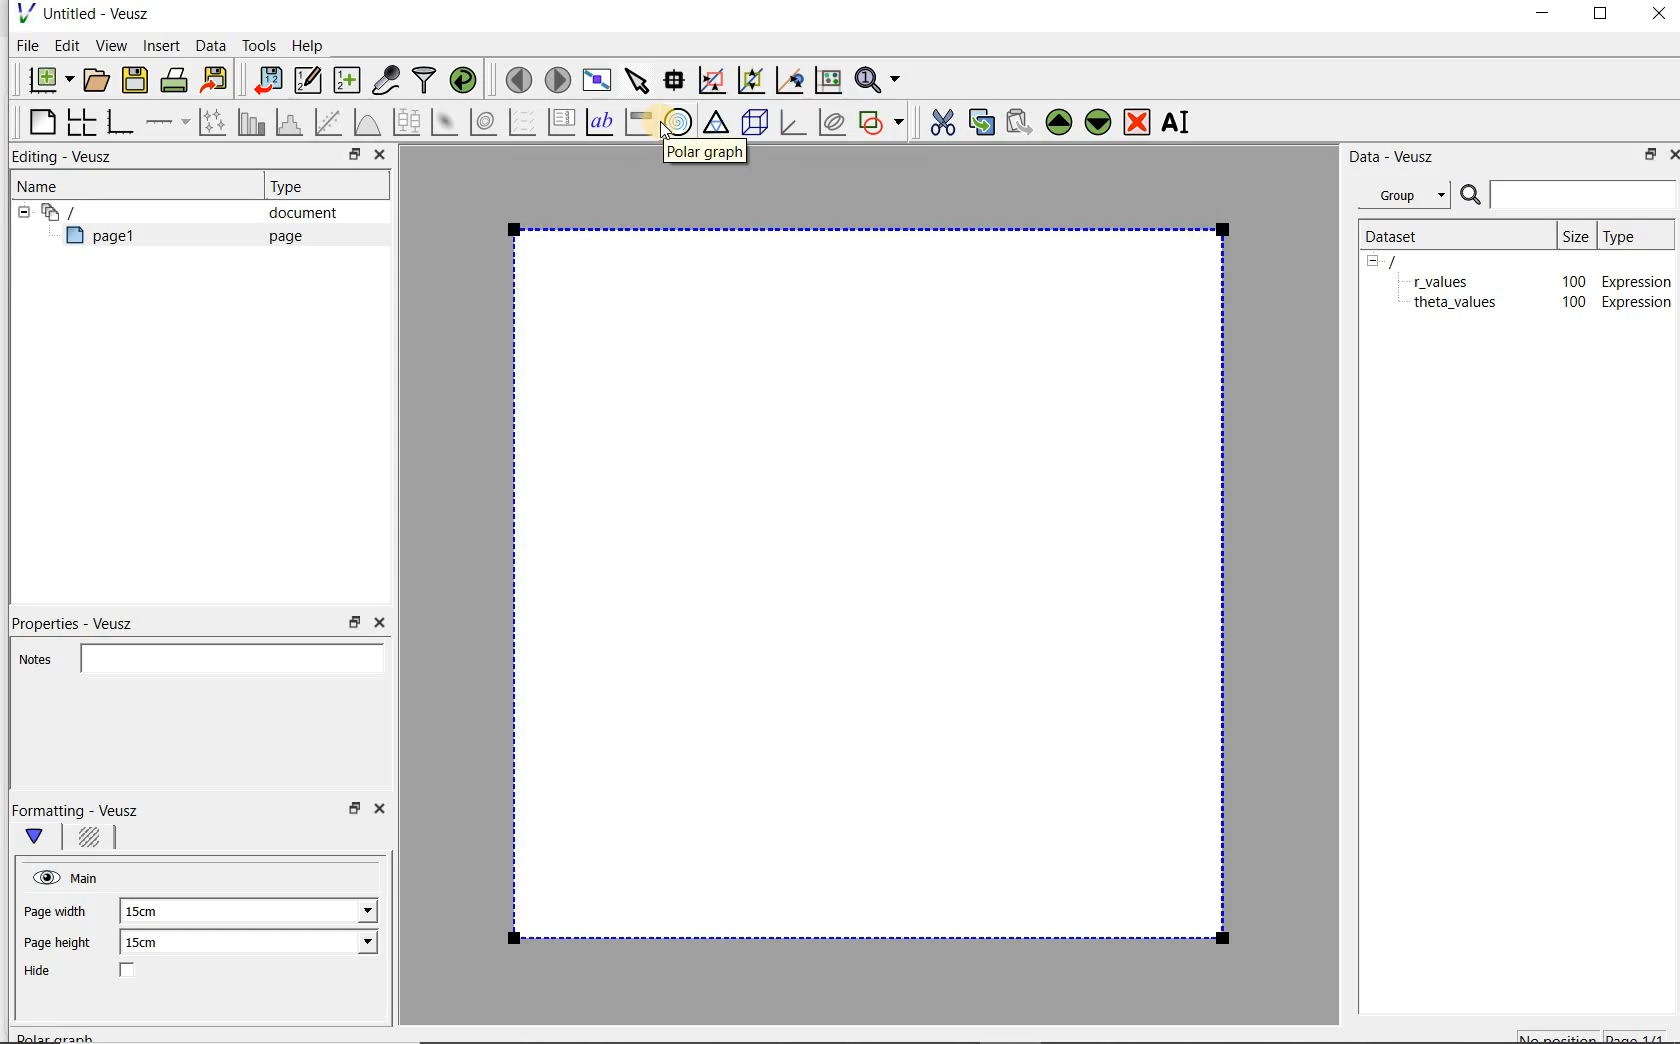 This screenshot has height=1044, width=1680. What do you see at coordinates (214, 121) in the screenshot?
I see `Plot points with lines and error bars` at bounding box center [214, 121].